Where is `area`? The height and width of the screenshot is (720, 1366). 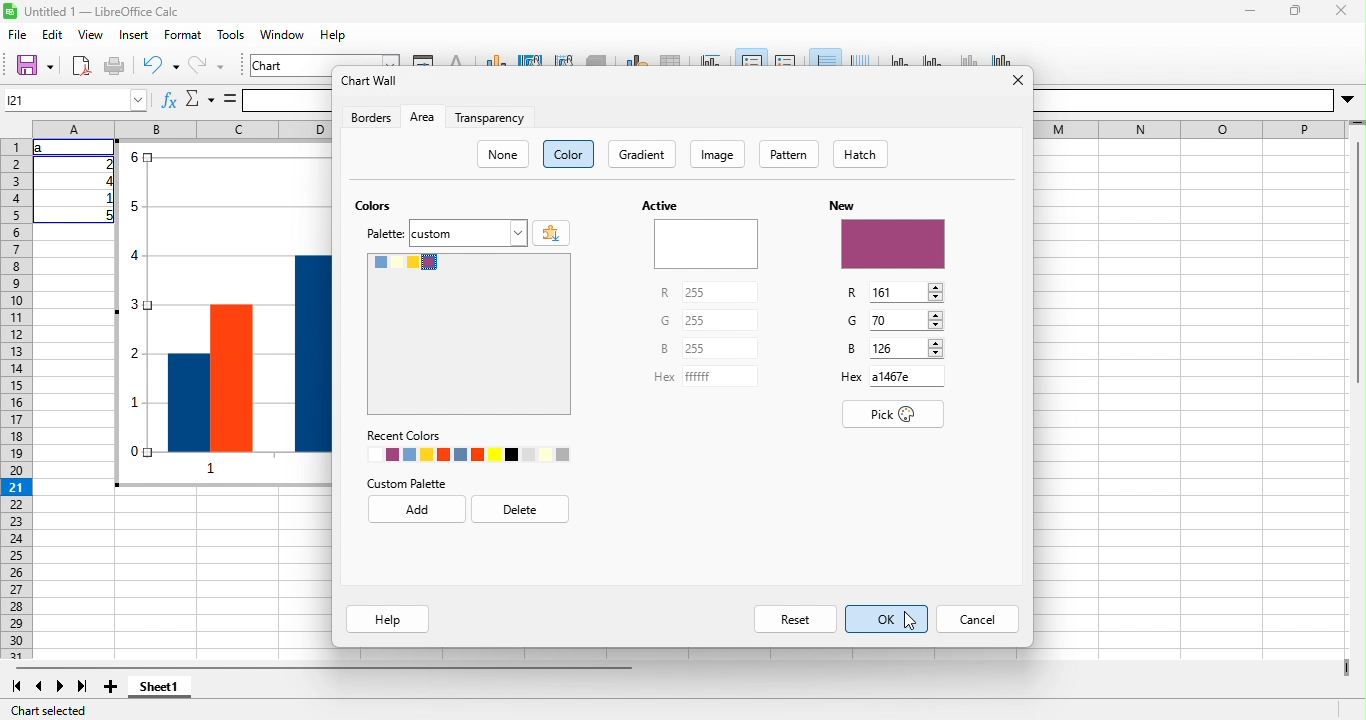 area is located at coordinates (423, 117).